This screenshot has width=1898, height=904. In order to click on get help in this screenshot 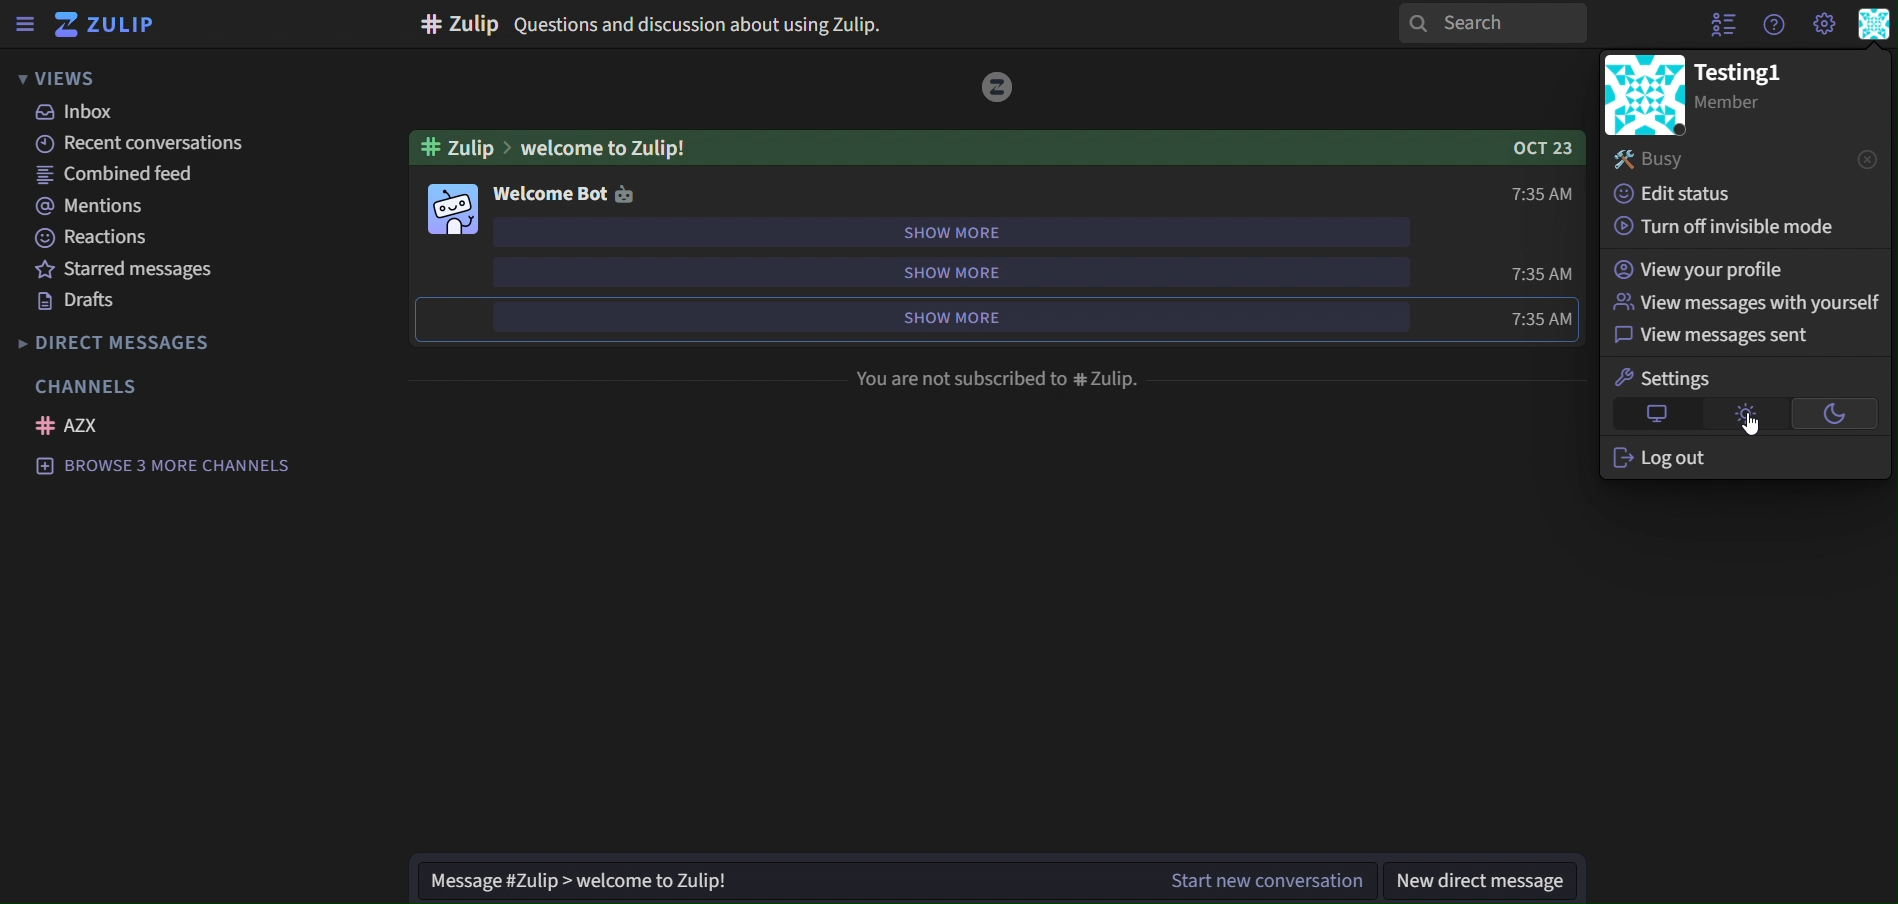, I will do `click(1772, 25)`.